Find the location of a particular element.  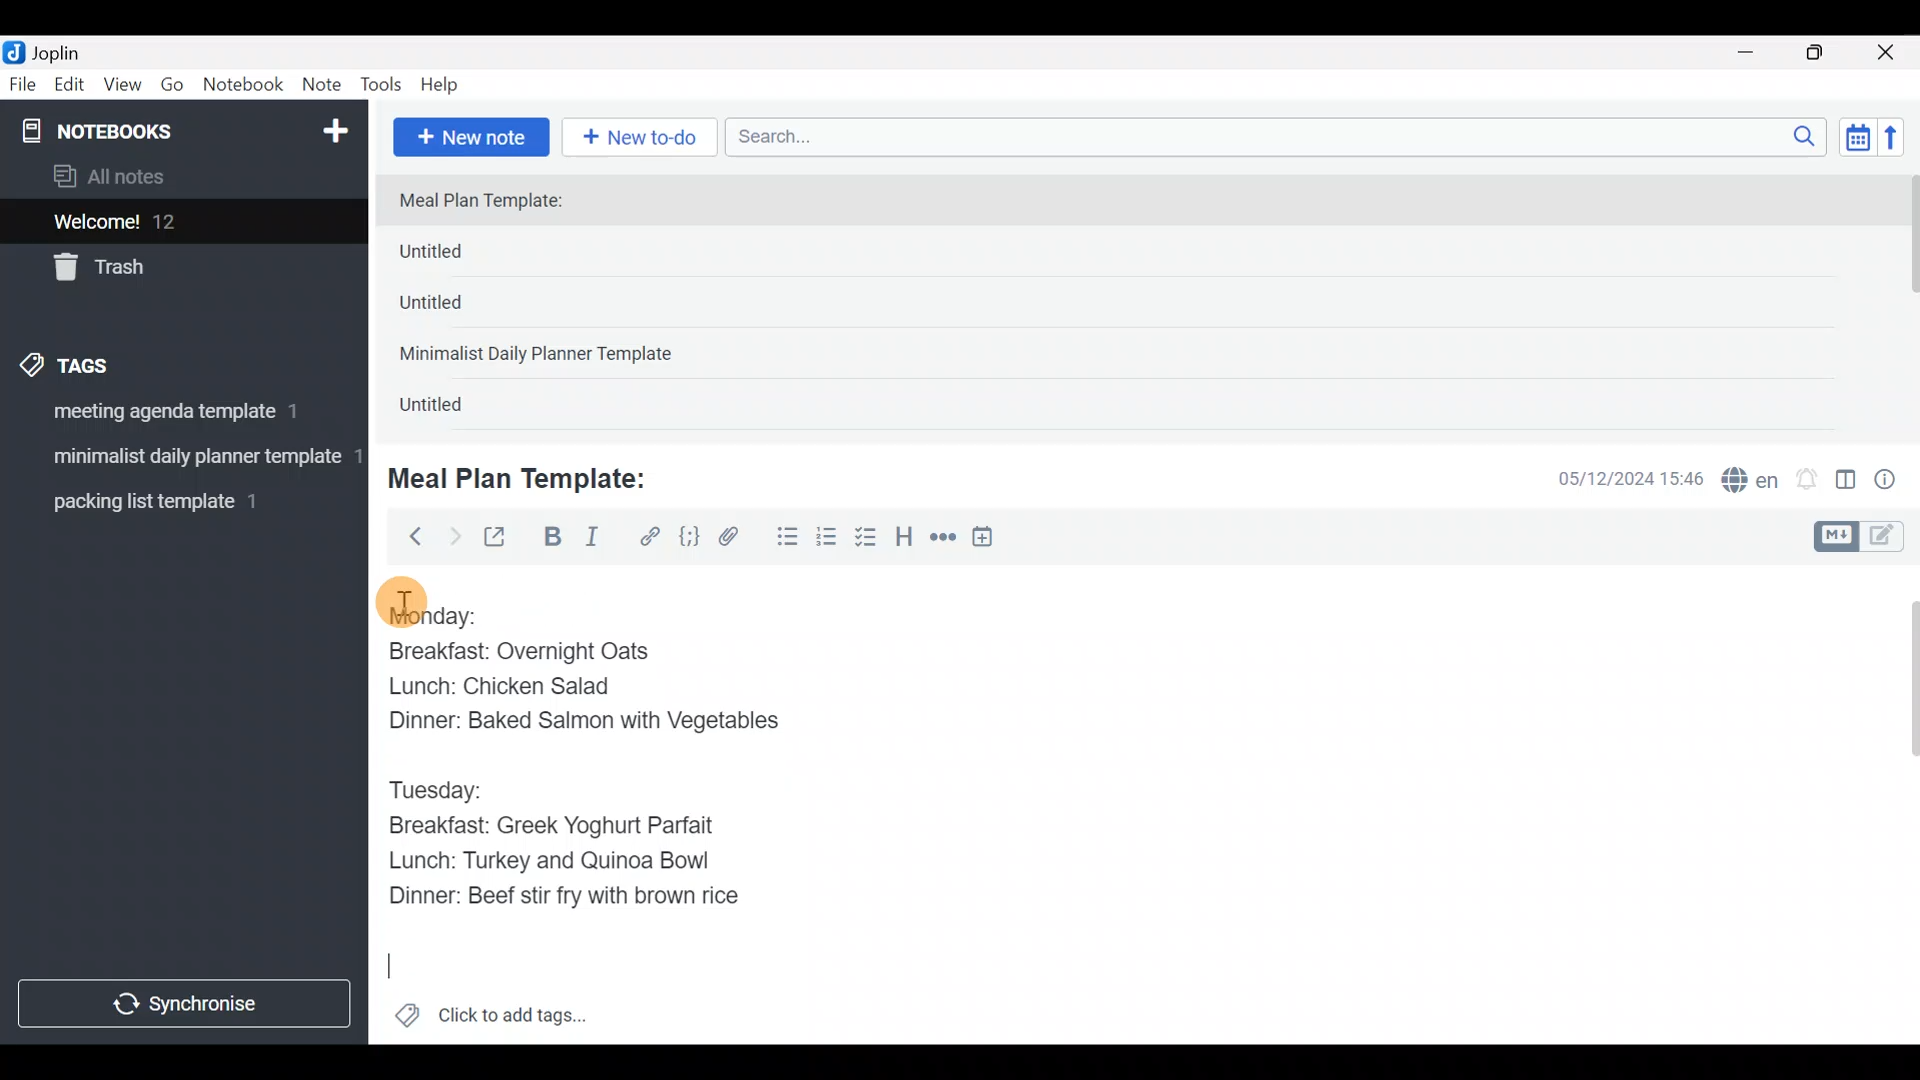

Toggle external editing is located at coordinates (502, 538).